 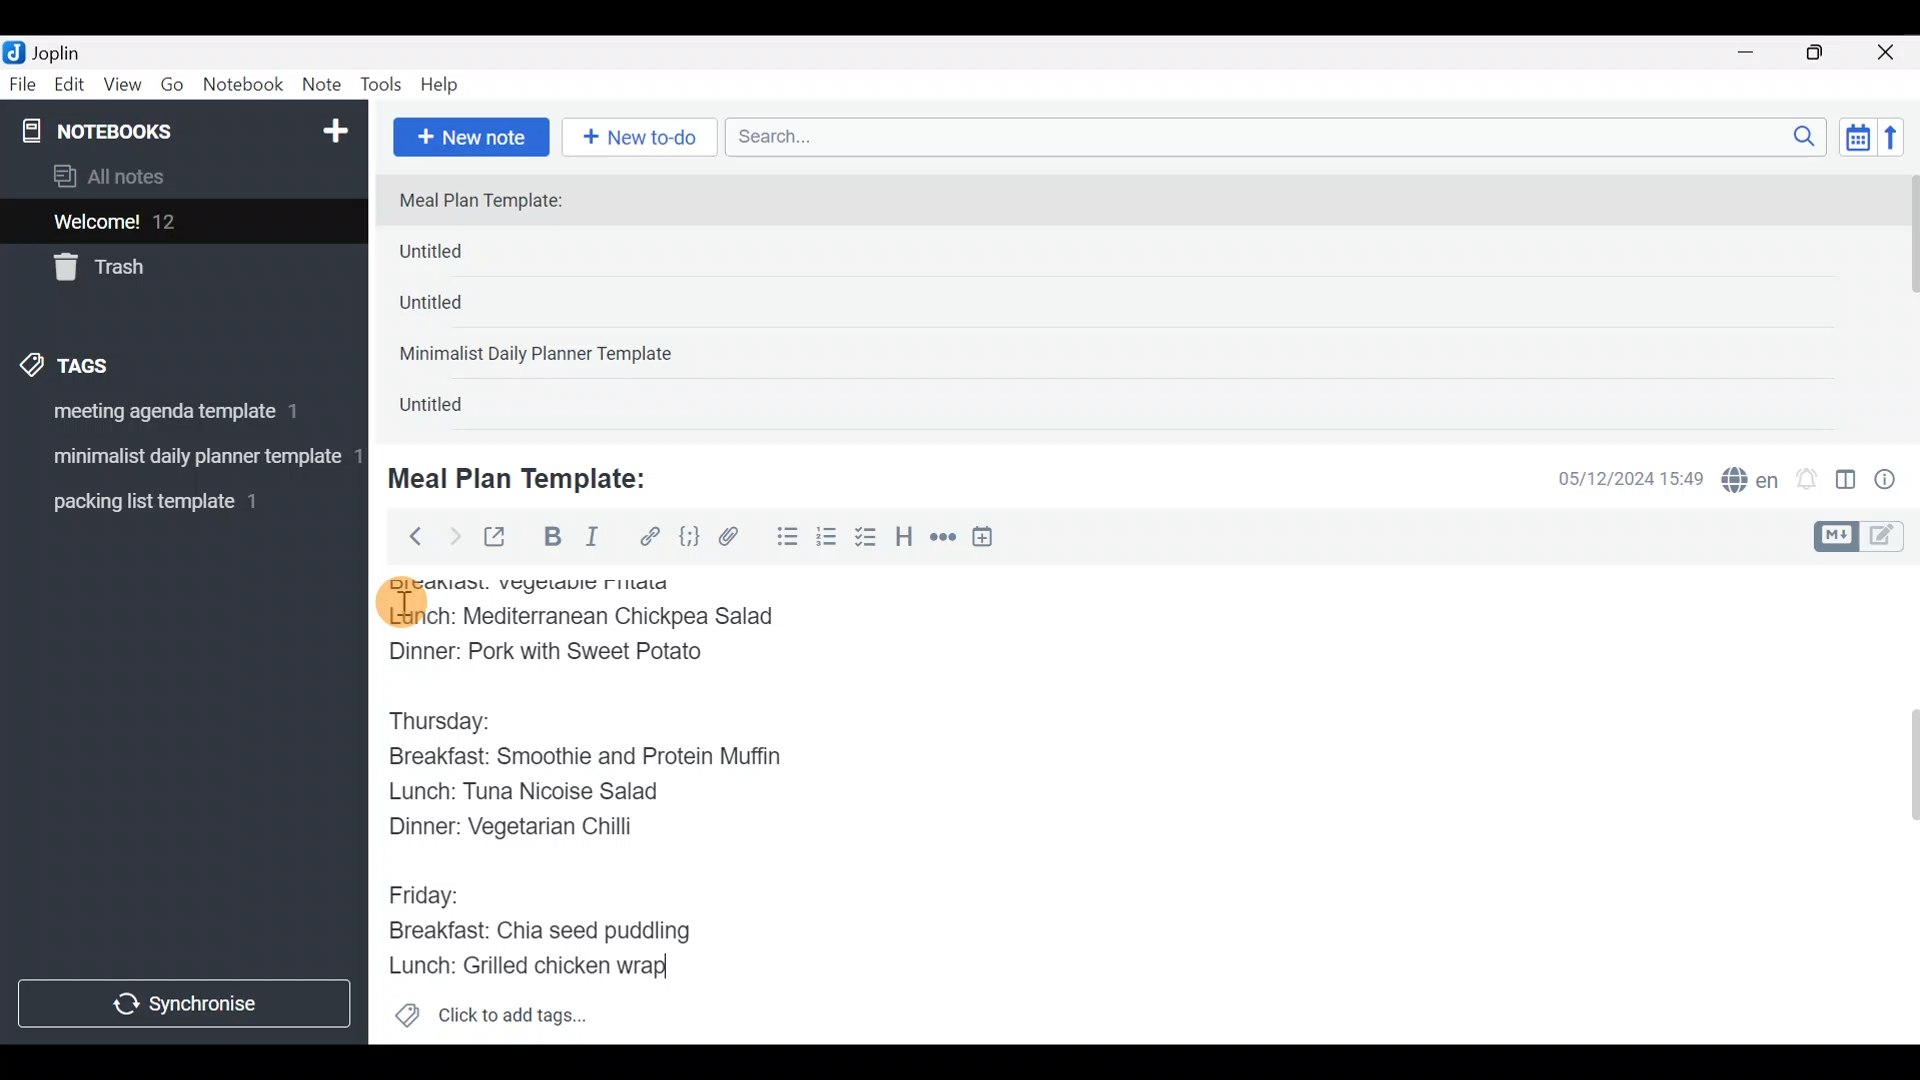 I want to click on Dinner: Vegetarian Chilli, so click(x=529, y=831).